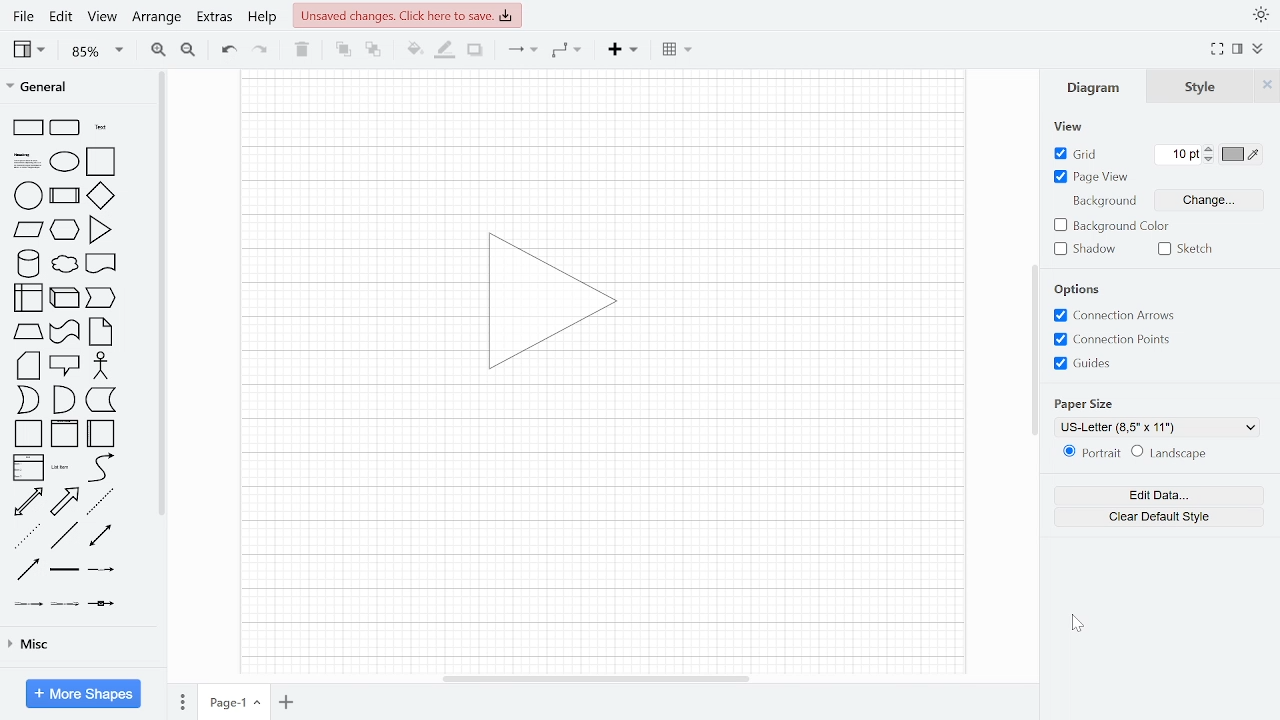 This screenshot has height=720, width=1280. I want to click on Fill color, so click(412, 49).